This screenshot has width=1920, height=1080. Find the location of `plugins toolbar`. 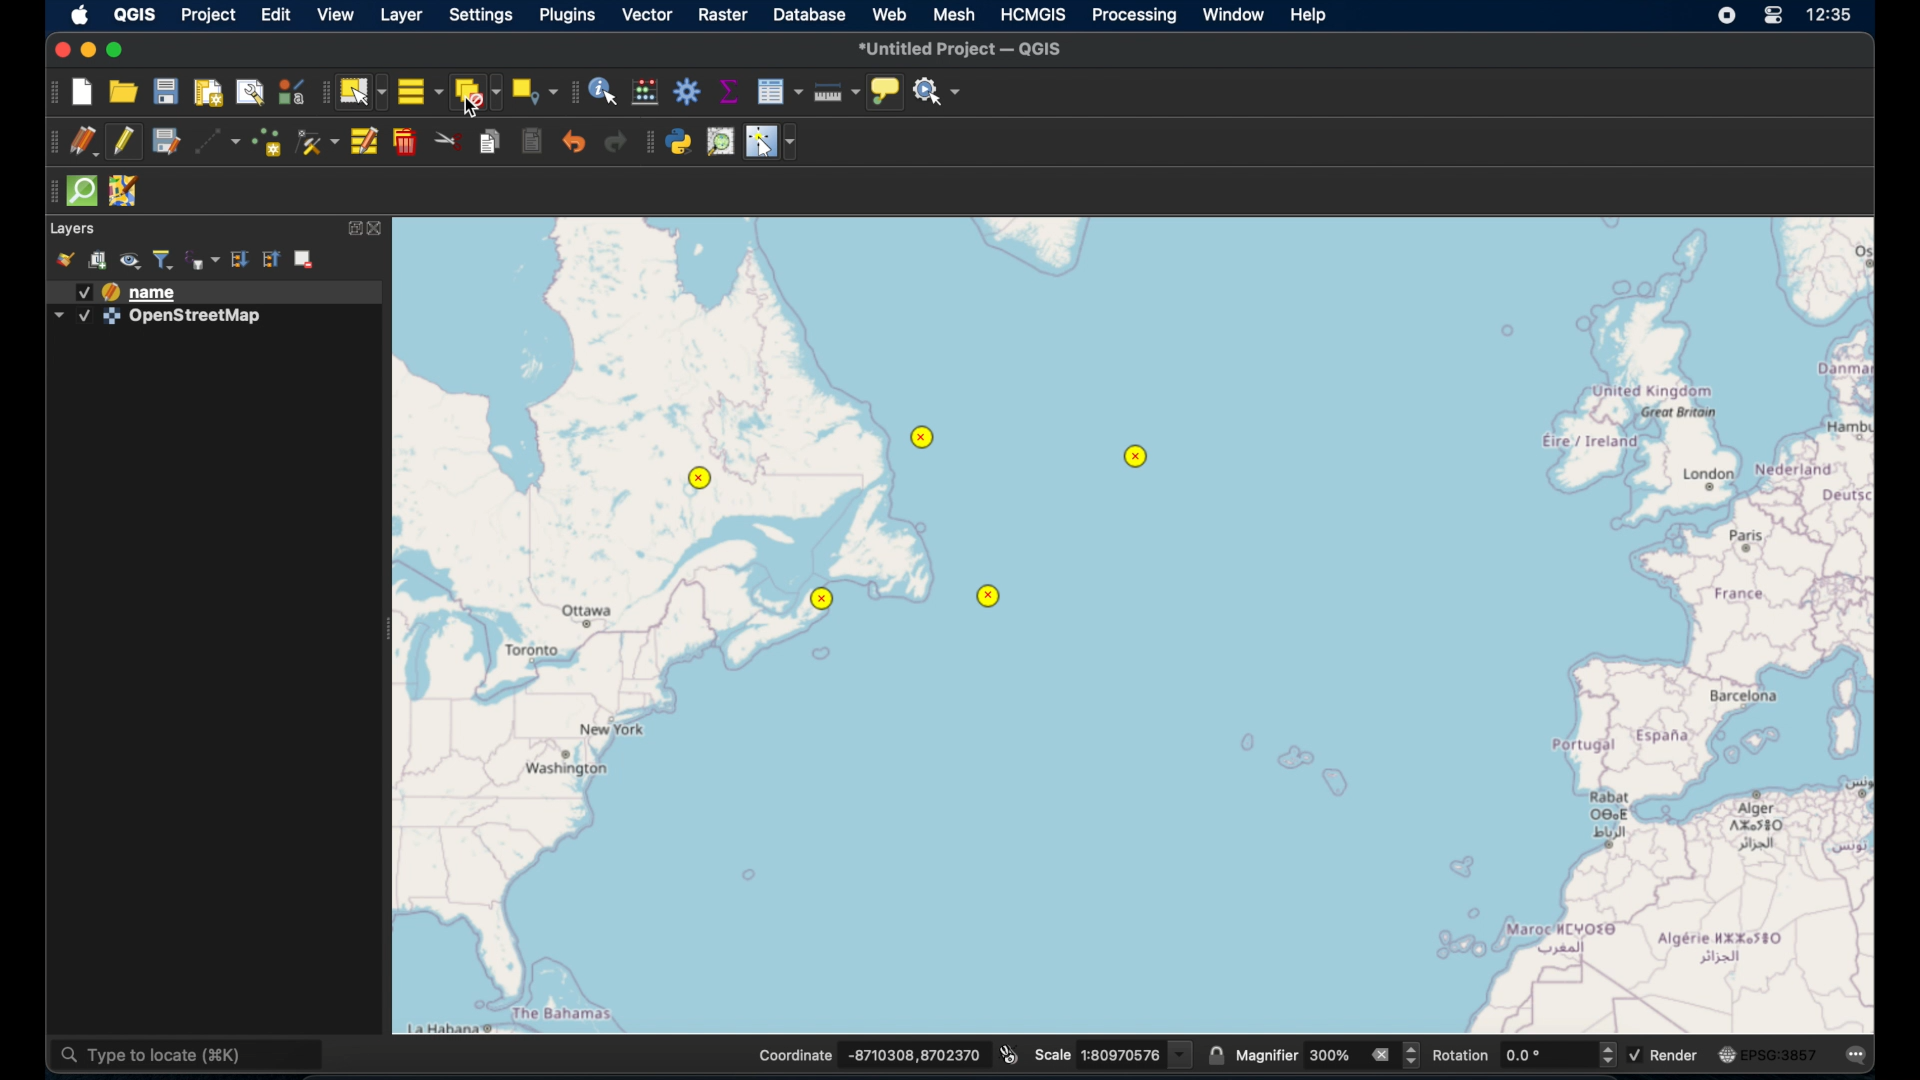

plugins toolbar is located at coordinates (650, 144).